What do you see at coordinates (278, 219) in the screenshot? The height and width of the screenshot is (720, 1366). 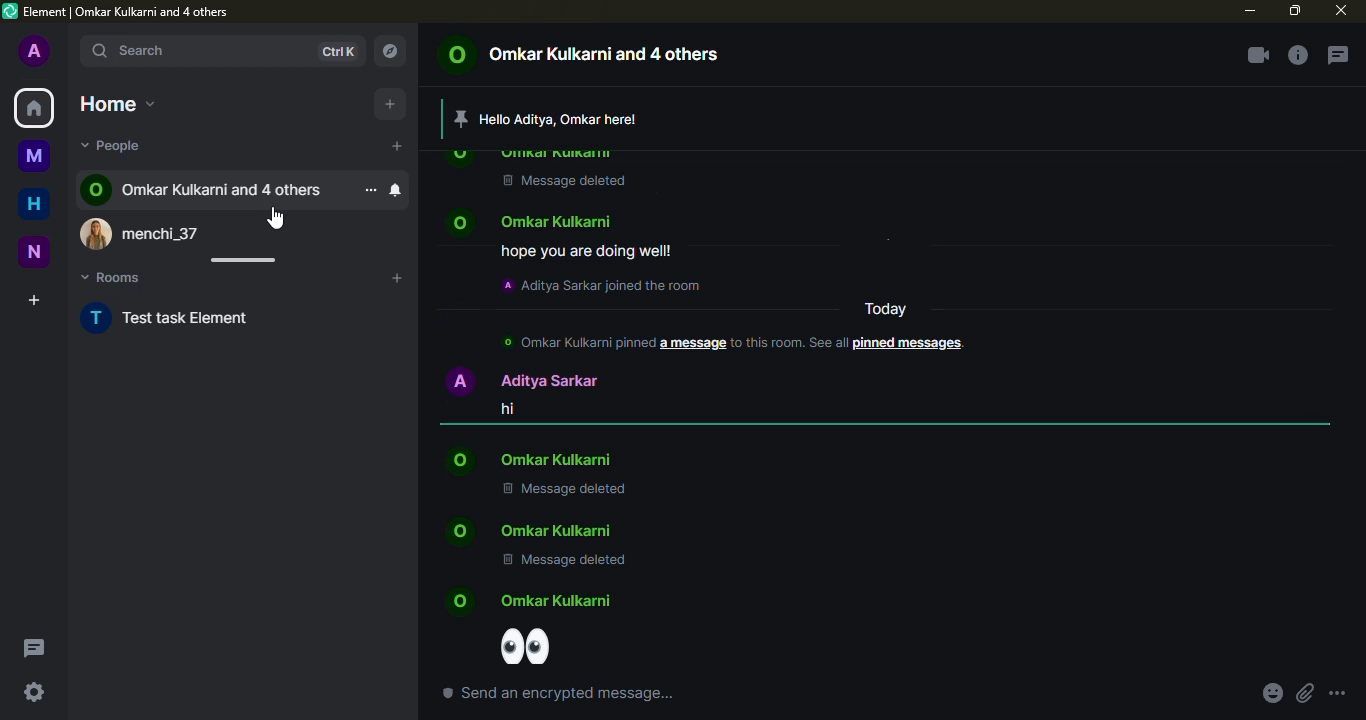 I see `cursor` at bounding box center [278, 219].